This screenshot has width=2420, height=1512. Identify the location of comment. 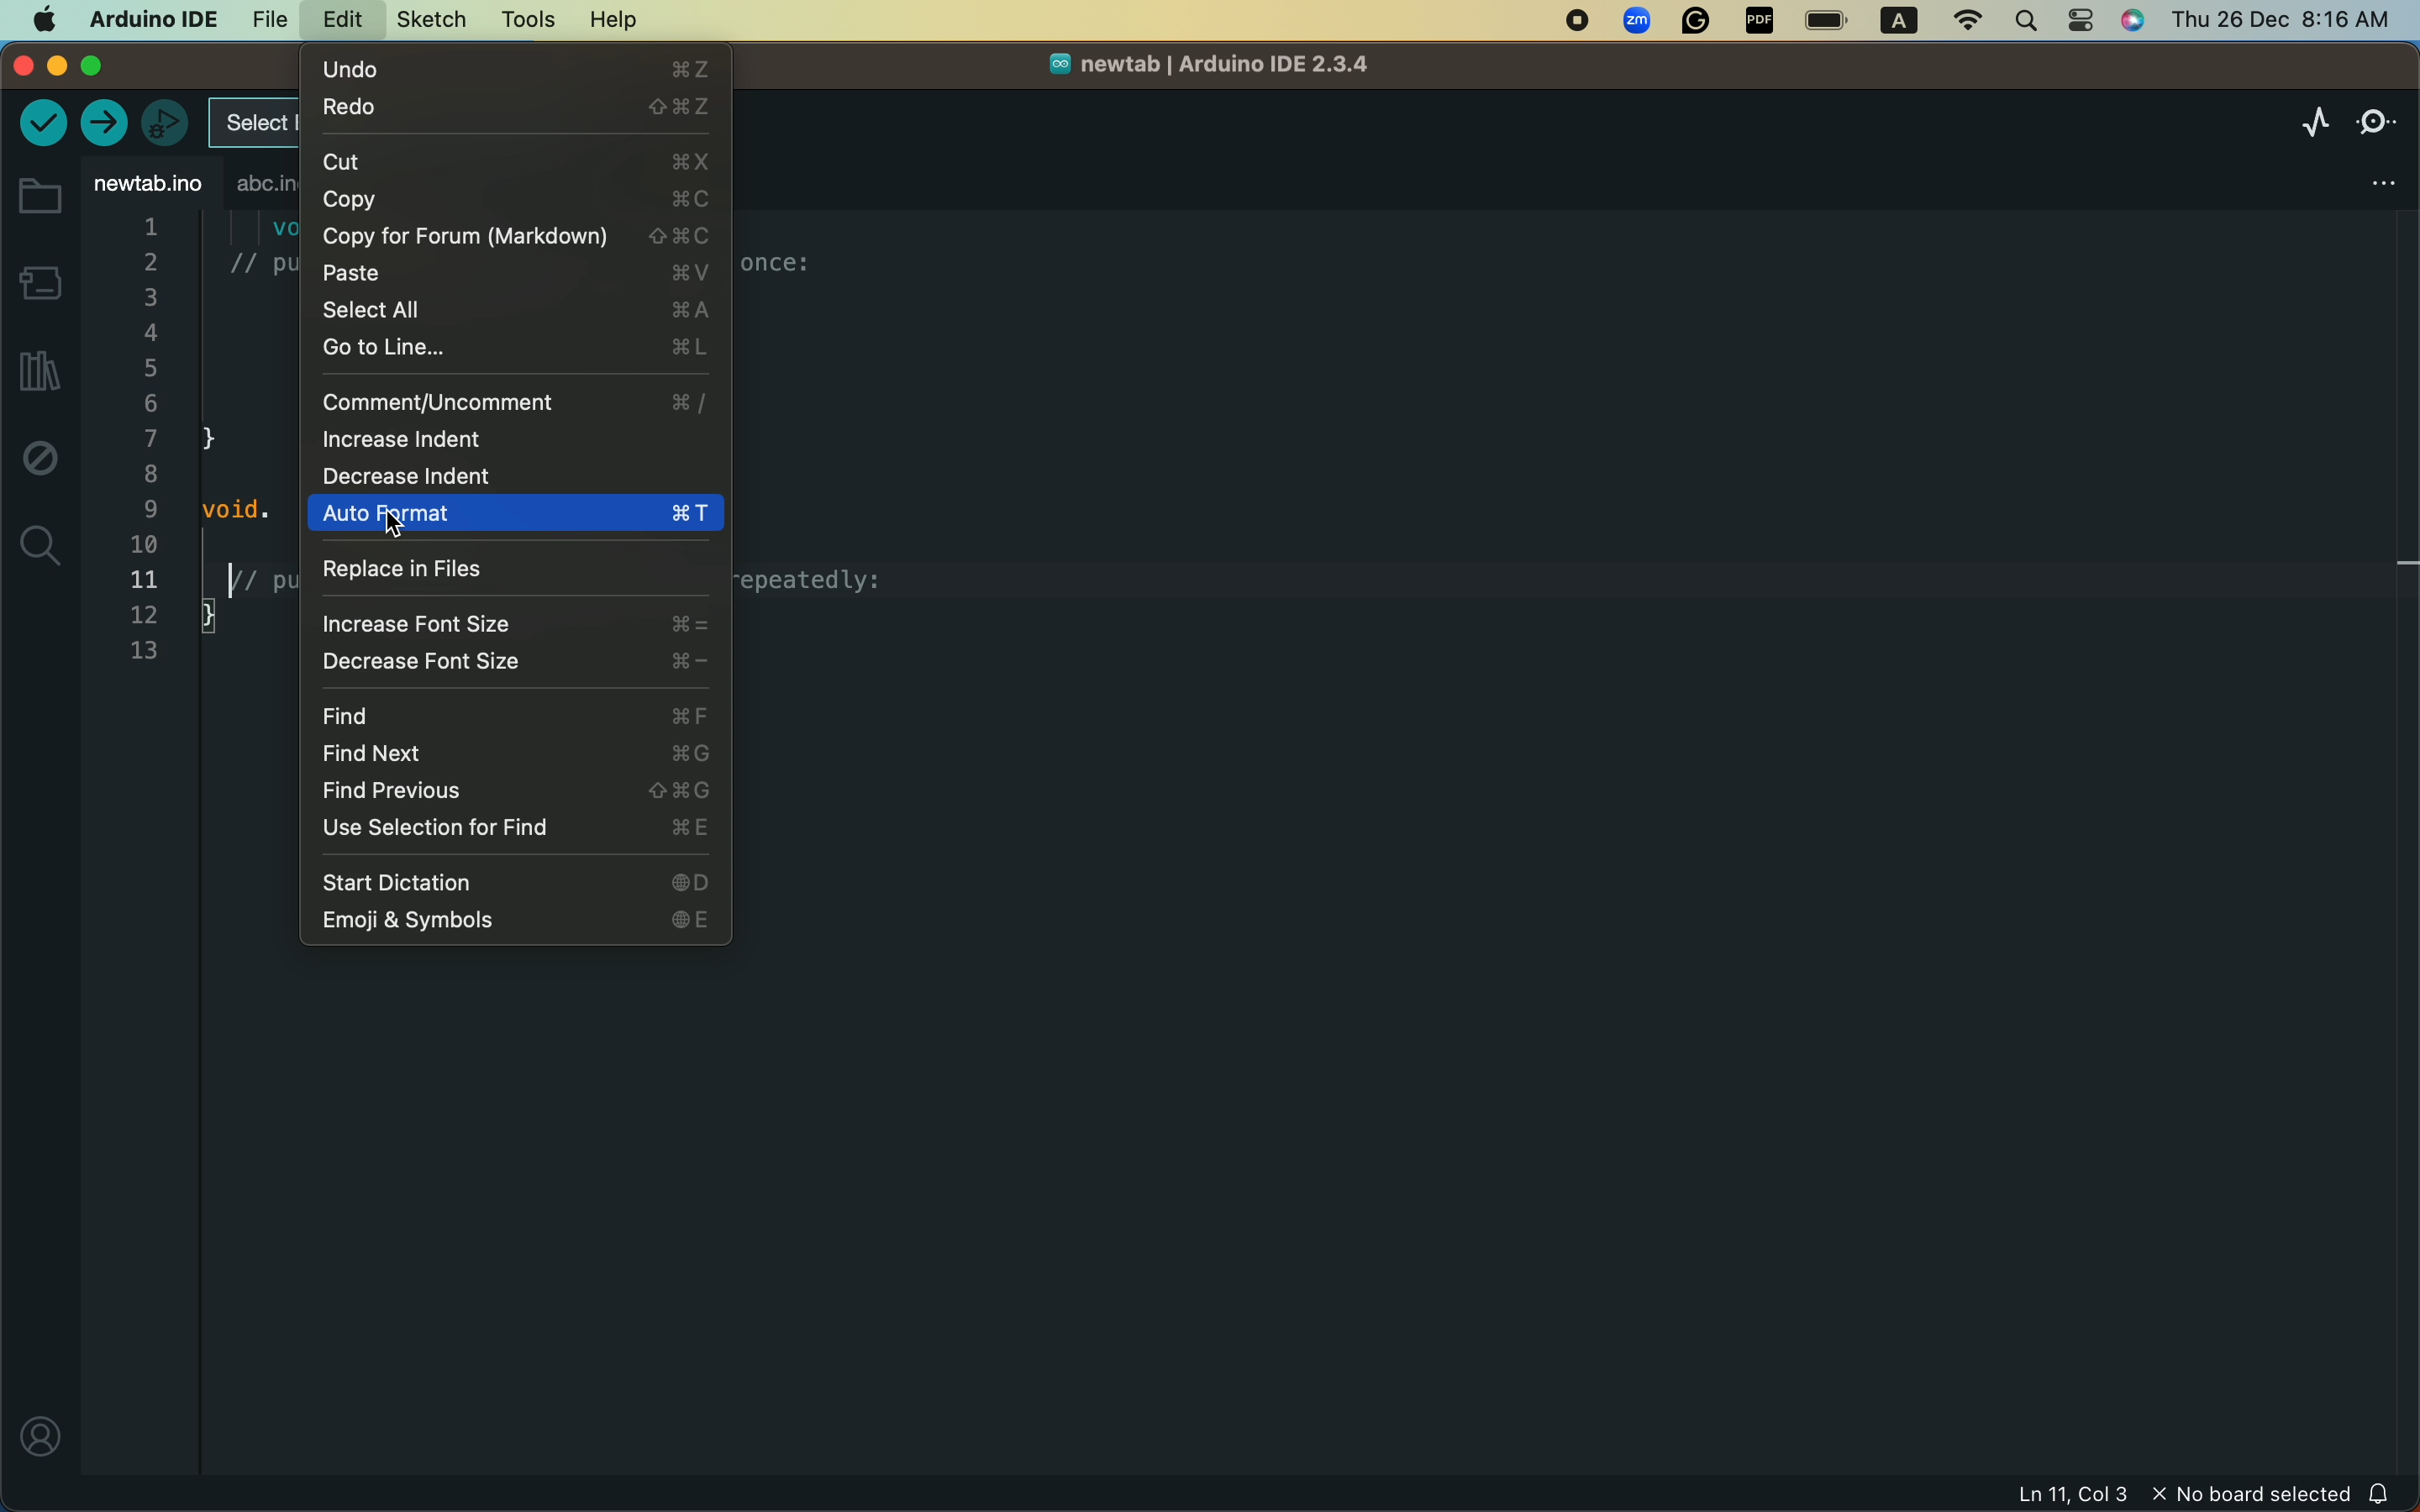
(515, 402).